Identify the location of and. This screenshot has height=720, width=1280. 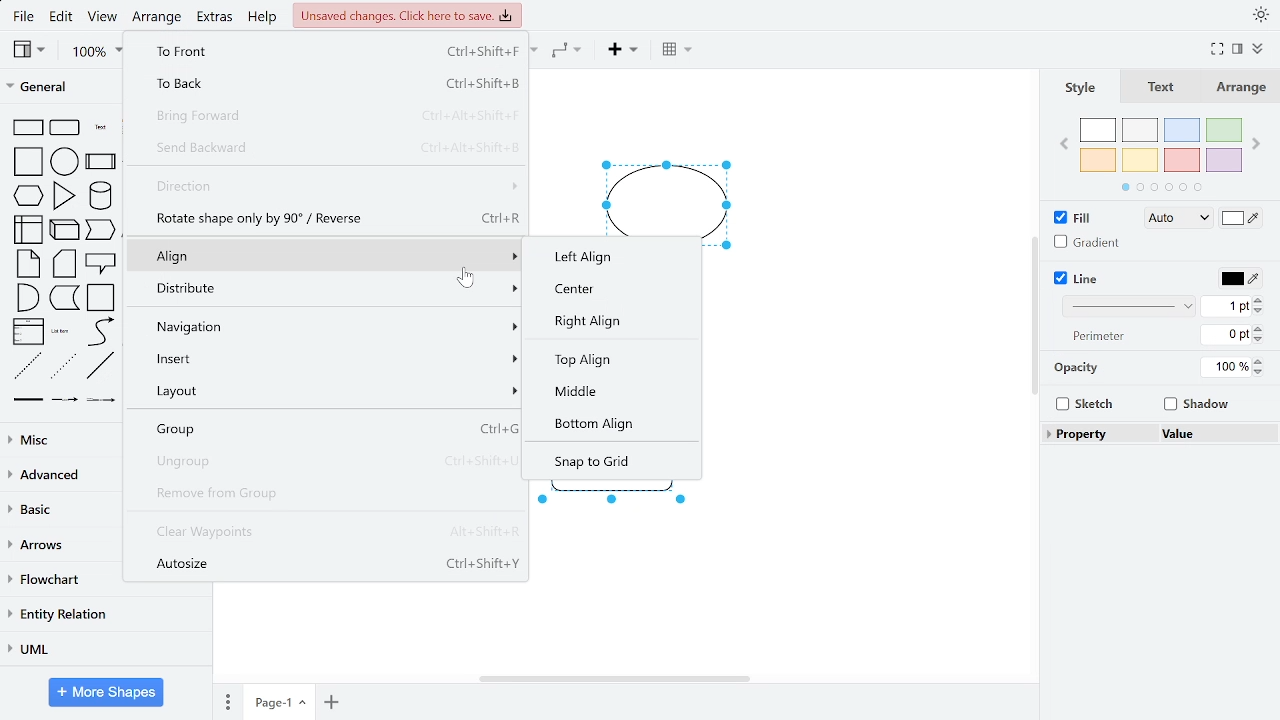
(26, 297).